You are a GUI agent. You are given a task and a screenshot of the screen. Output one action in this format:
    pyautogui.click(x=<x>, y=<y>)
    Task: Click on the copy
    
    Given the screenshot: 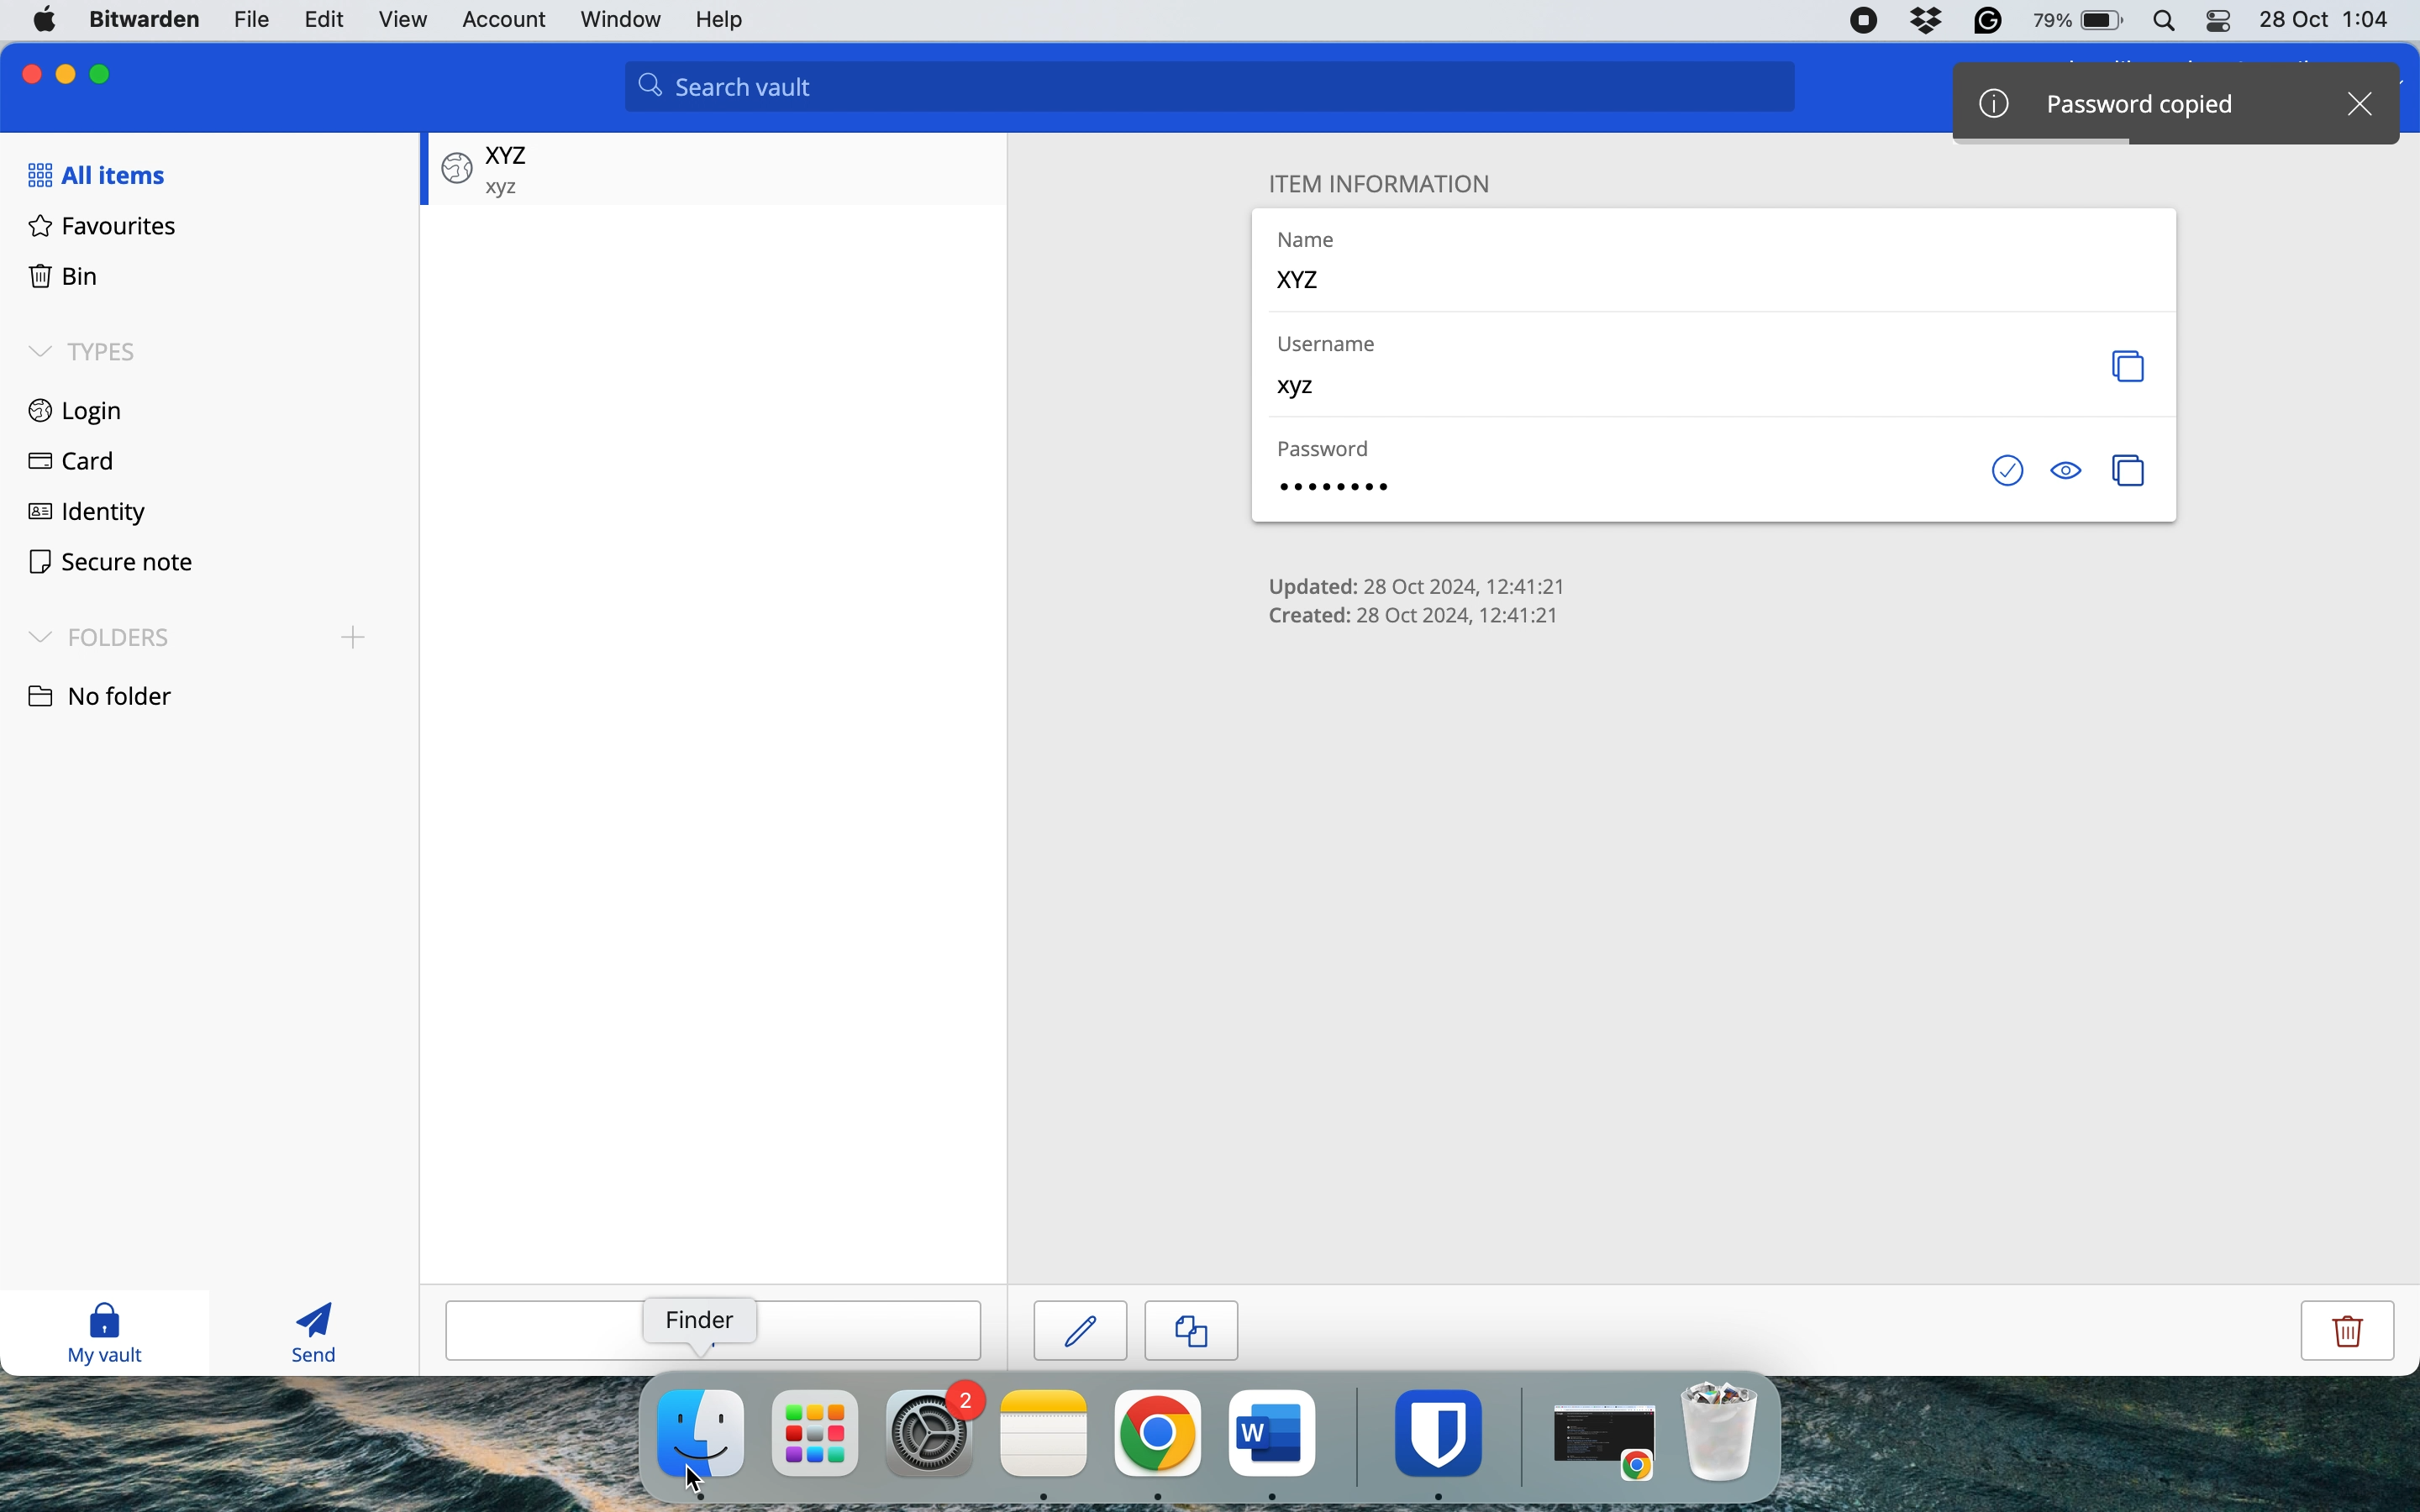 What is the action you would take?
    pyautogui.click(x=2134, y=366)
    